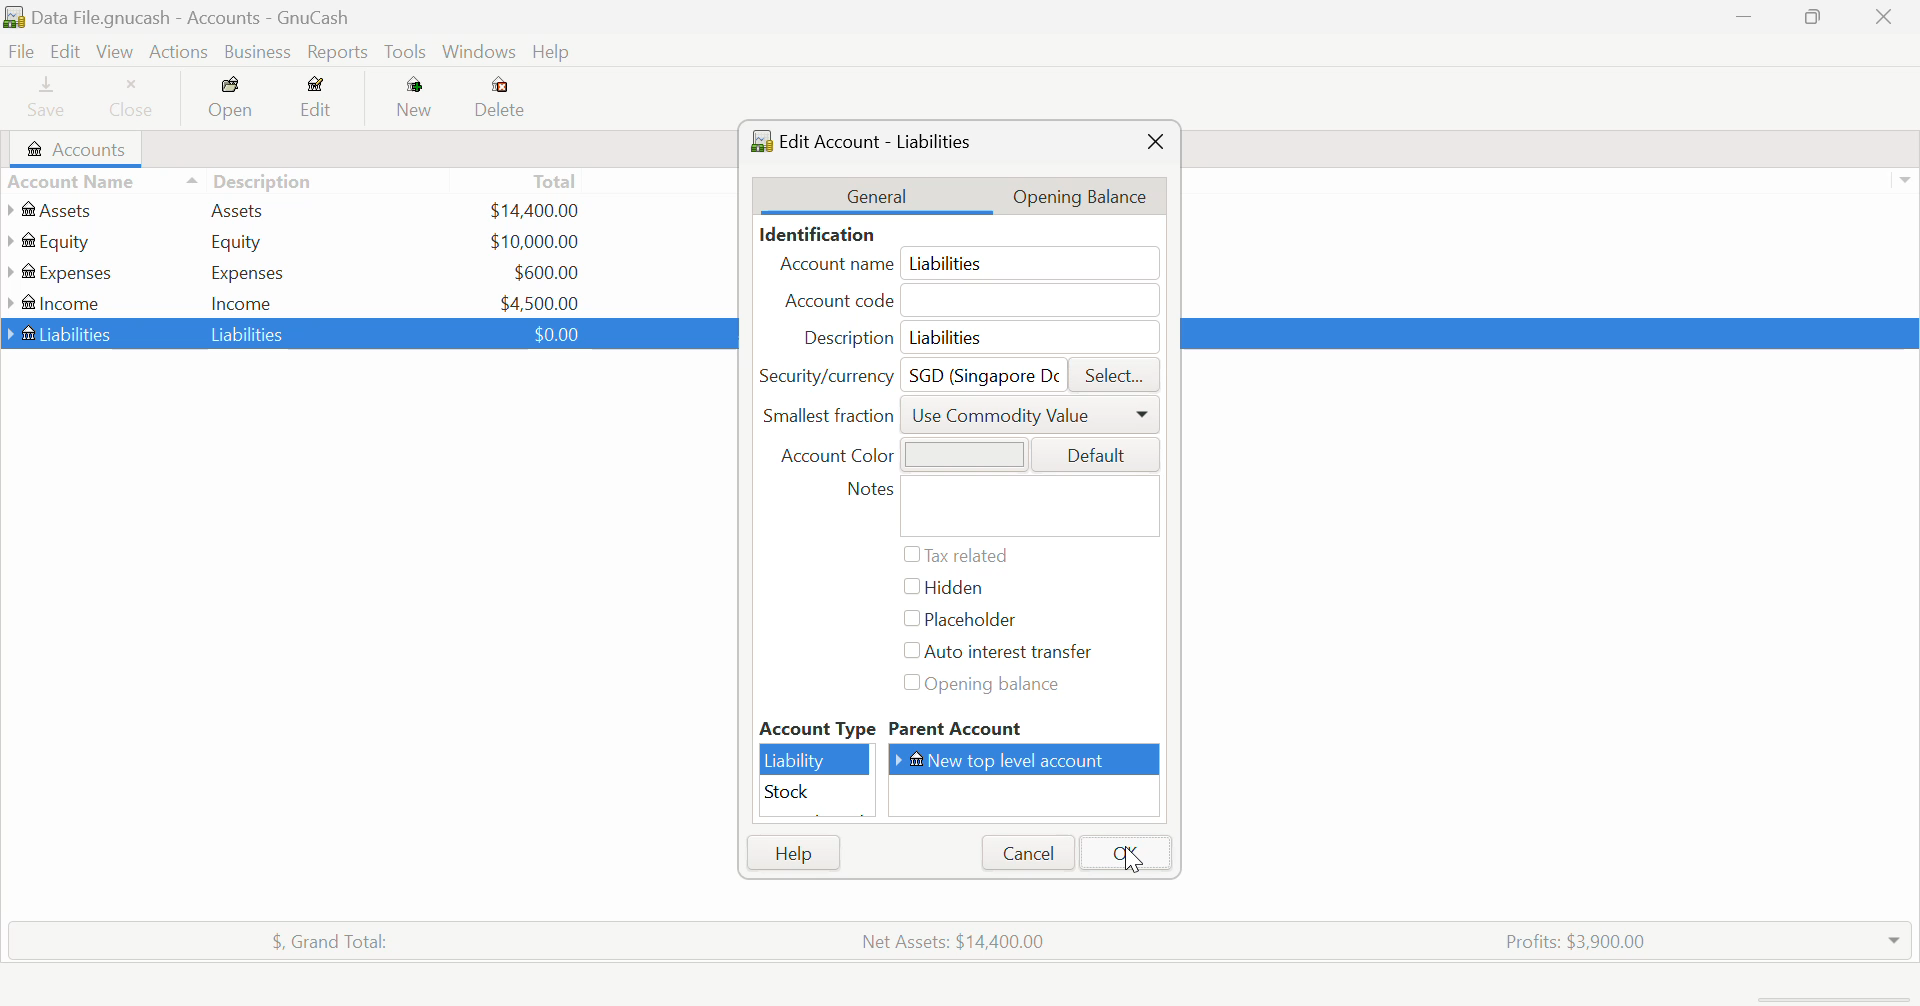 The width and height of the screenshot is (1920, 1006). What do you see at coordinates (480, 54) in the screenshot?
I see `Windows` at bounding box center [480, 54].